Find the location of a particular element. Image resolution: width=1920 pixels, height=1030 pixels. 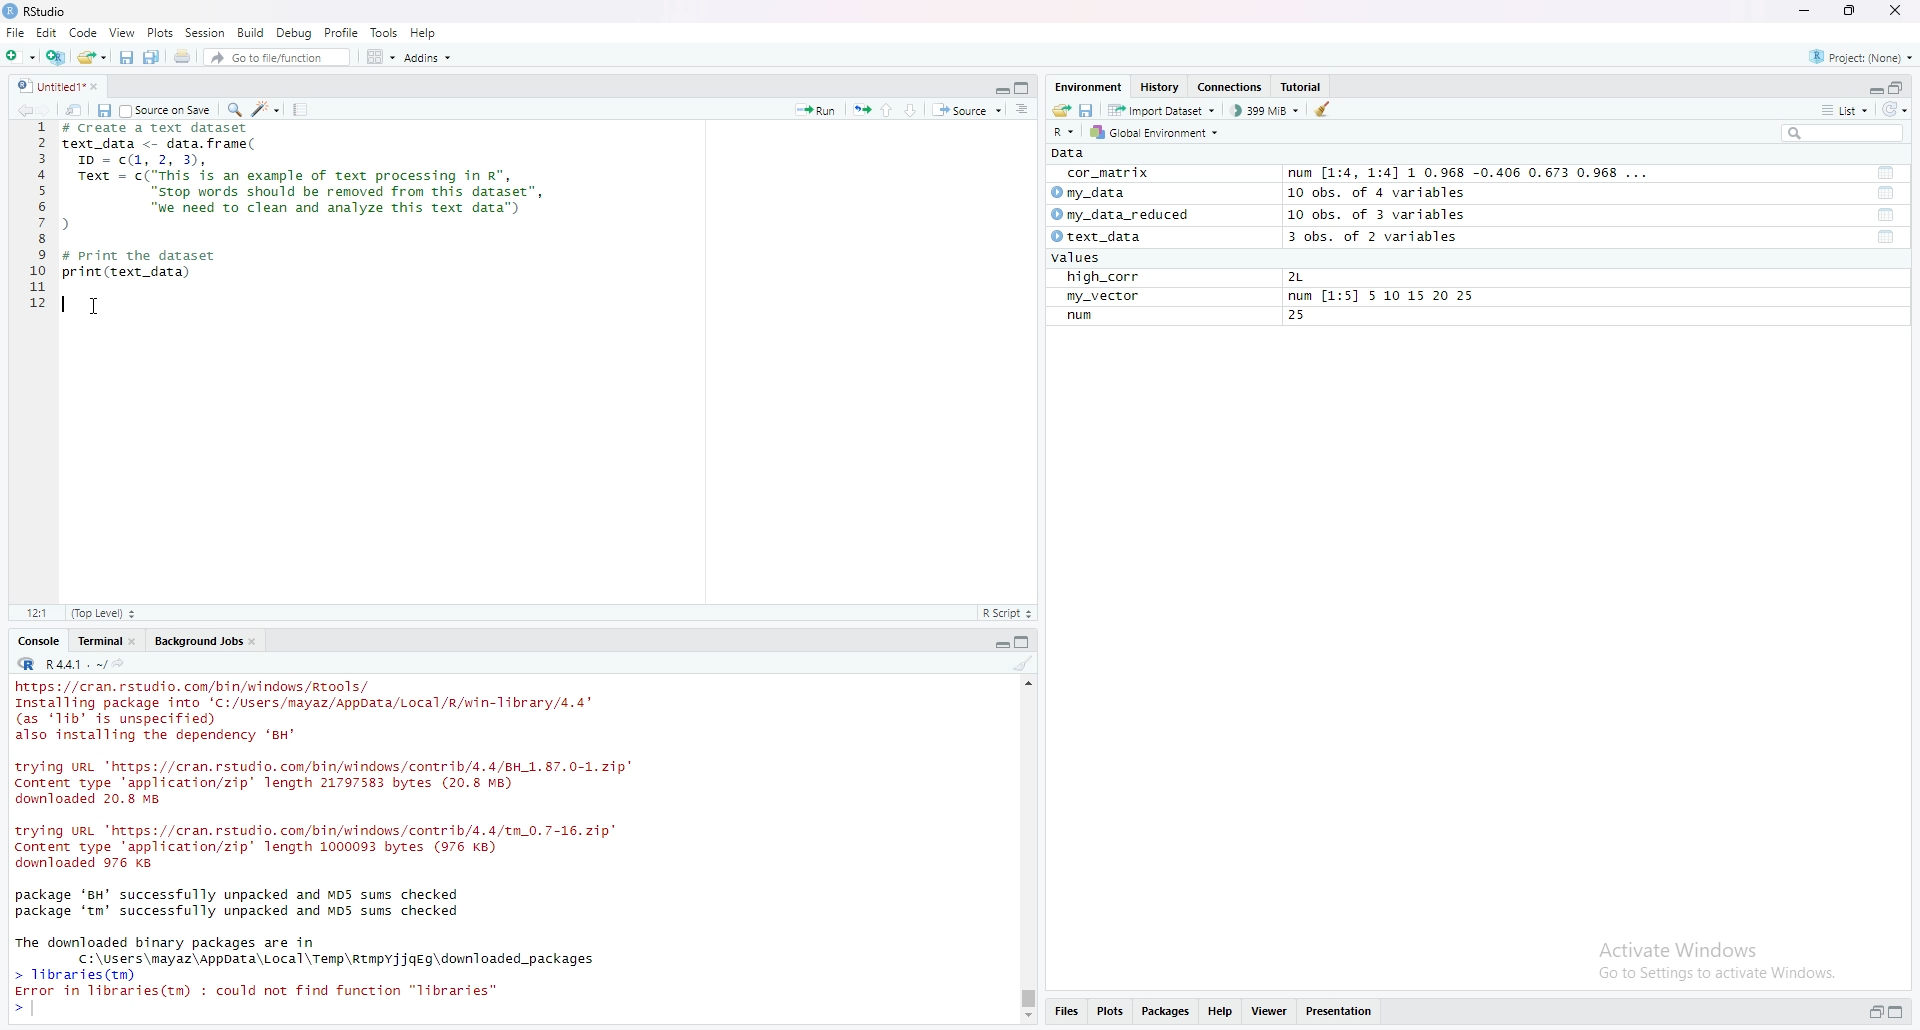

go to next section is located at coordinates (915, 108).